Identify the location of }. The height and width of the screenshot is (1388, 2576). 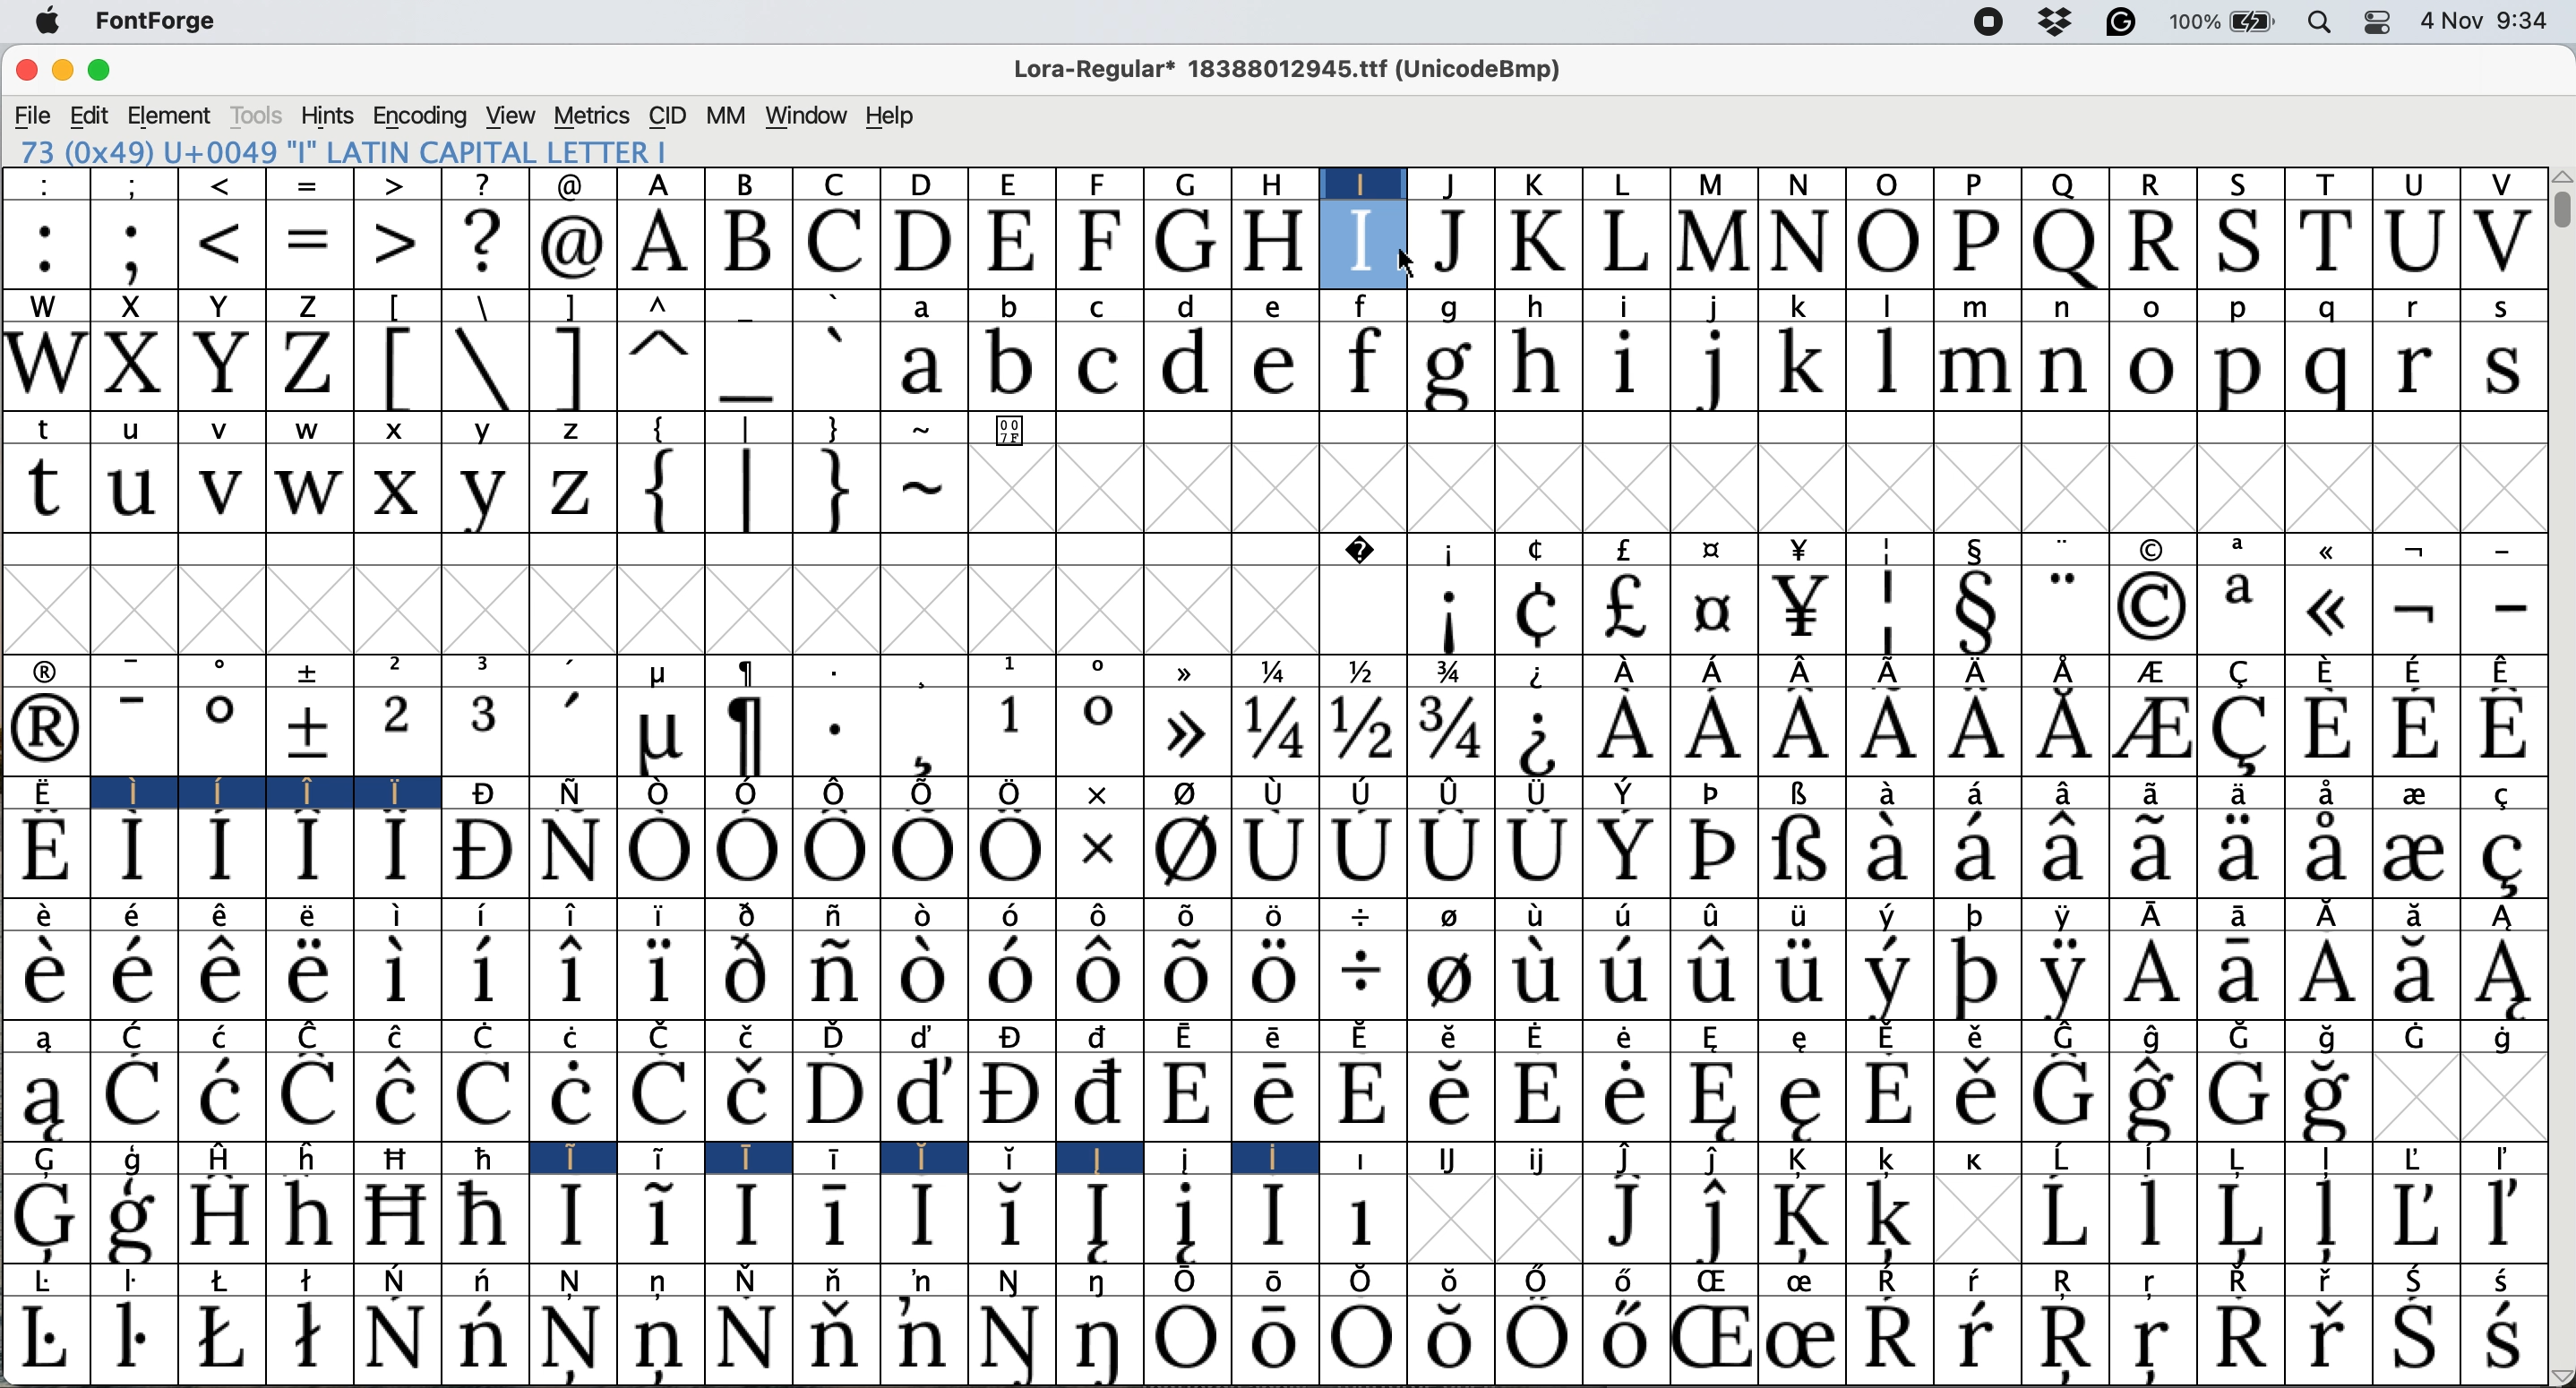
(831, 427).